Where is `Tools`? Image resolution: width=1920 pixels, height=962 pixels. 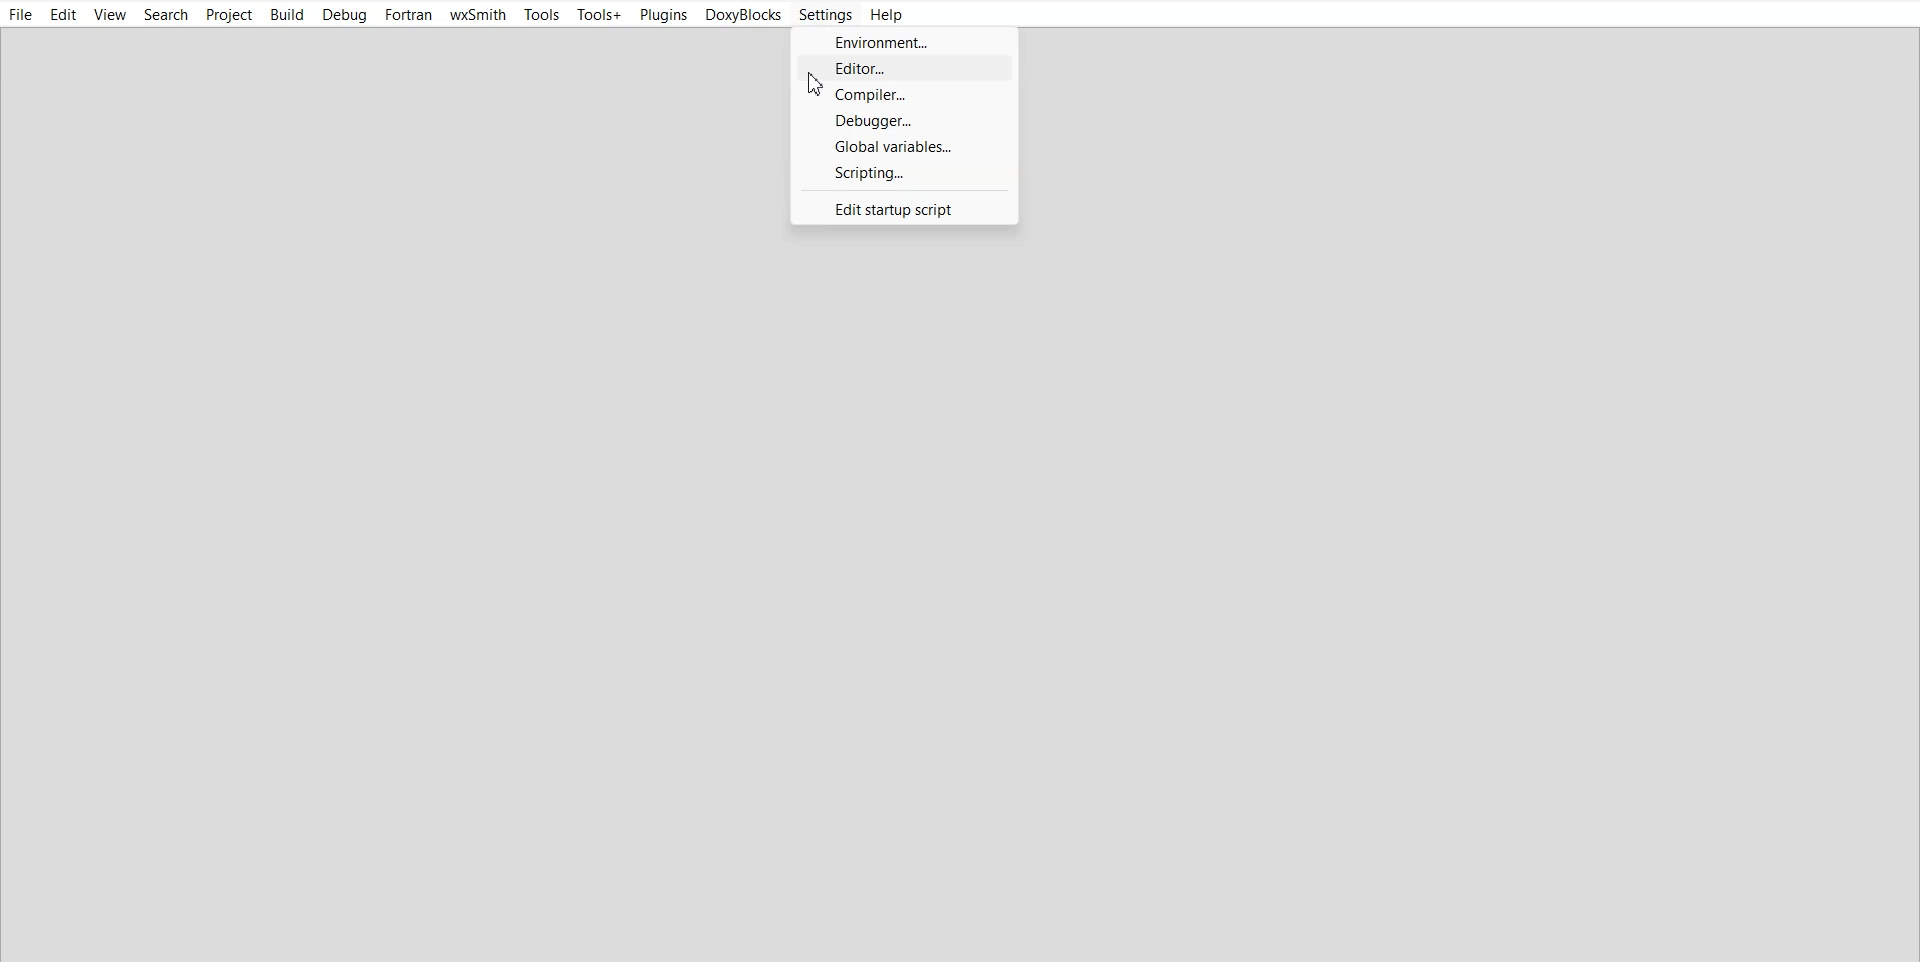 Tools is located at coordinates (542, 15).